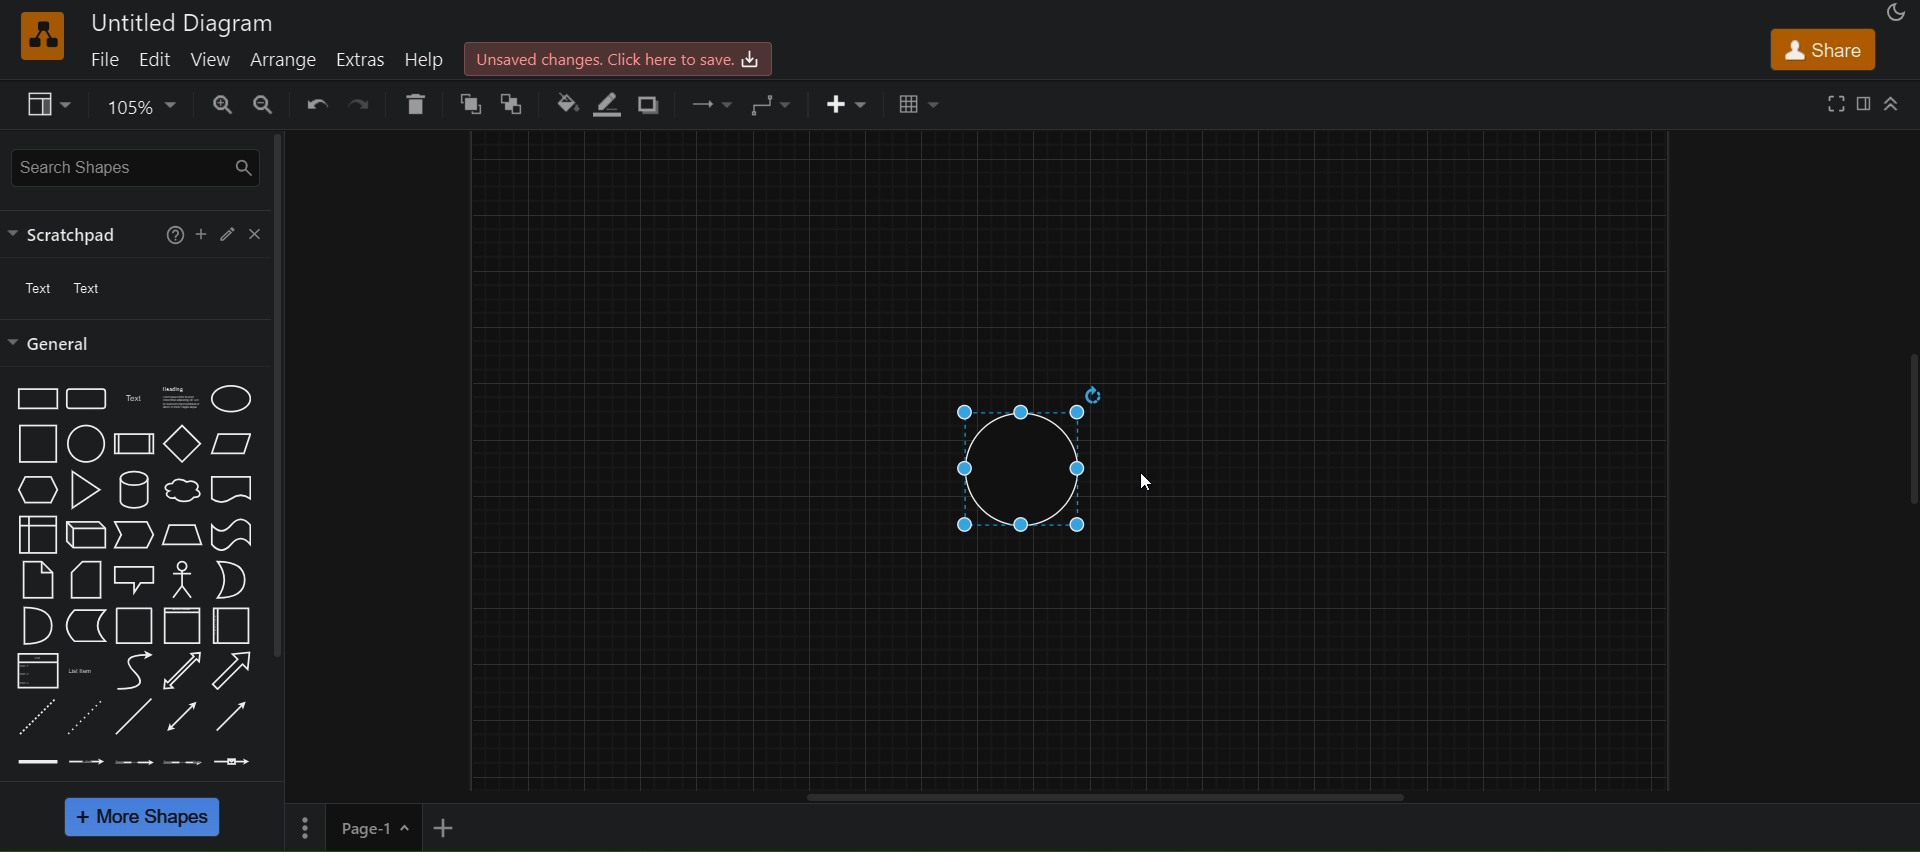 The width and height of the screenshot is (1920, 852). Describe the element at coordinates (1820, 48) in the screenshot. I see `share` at that location.